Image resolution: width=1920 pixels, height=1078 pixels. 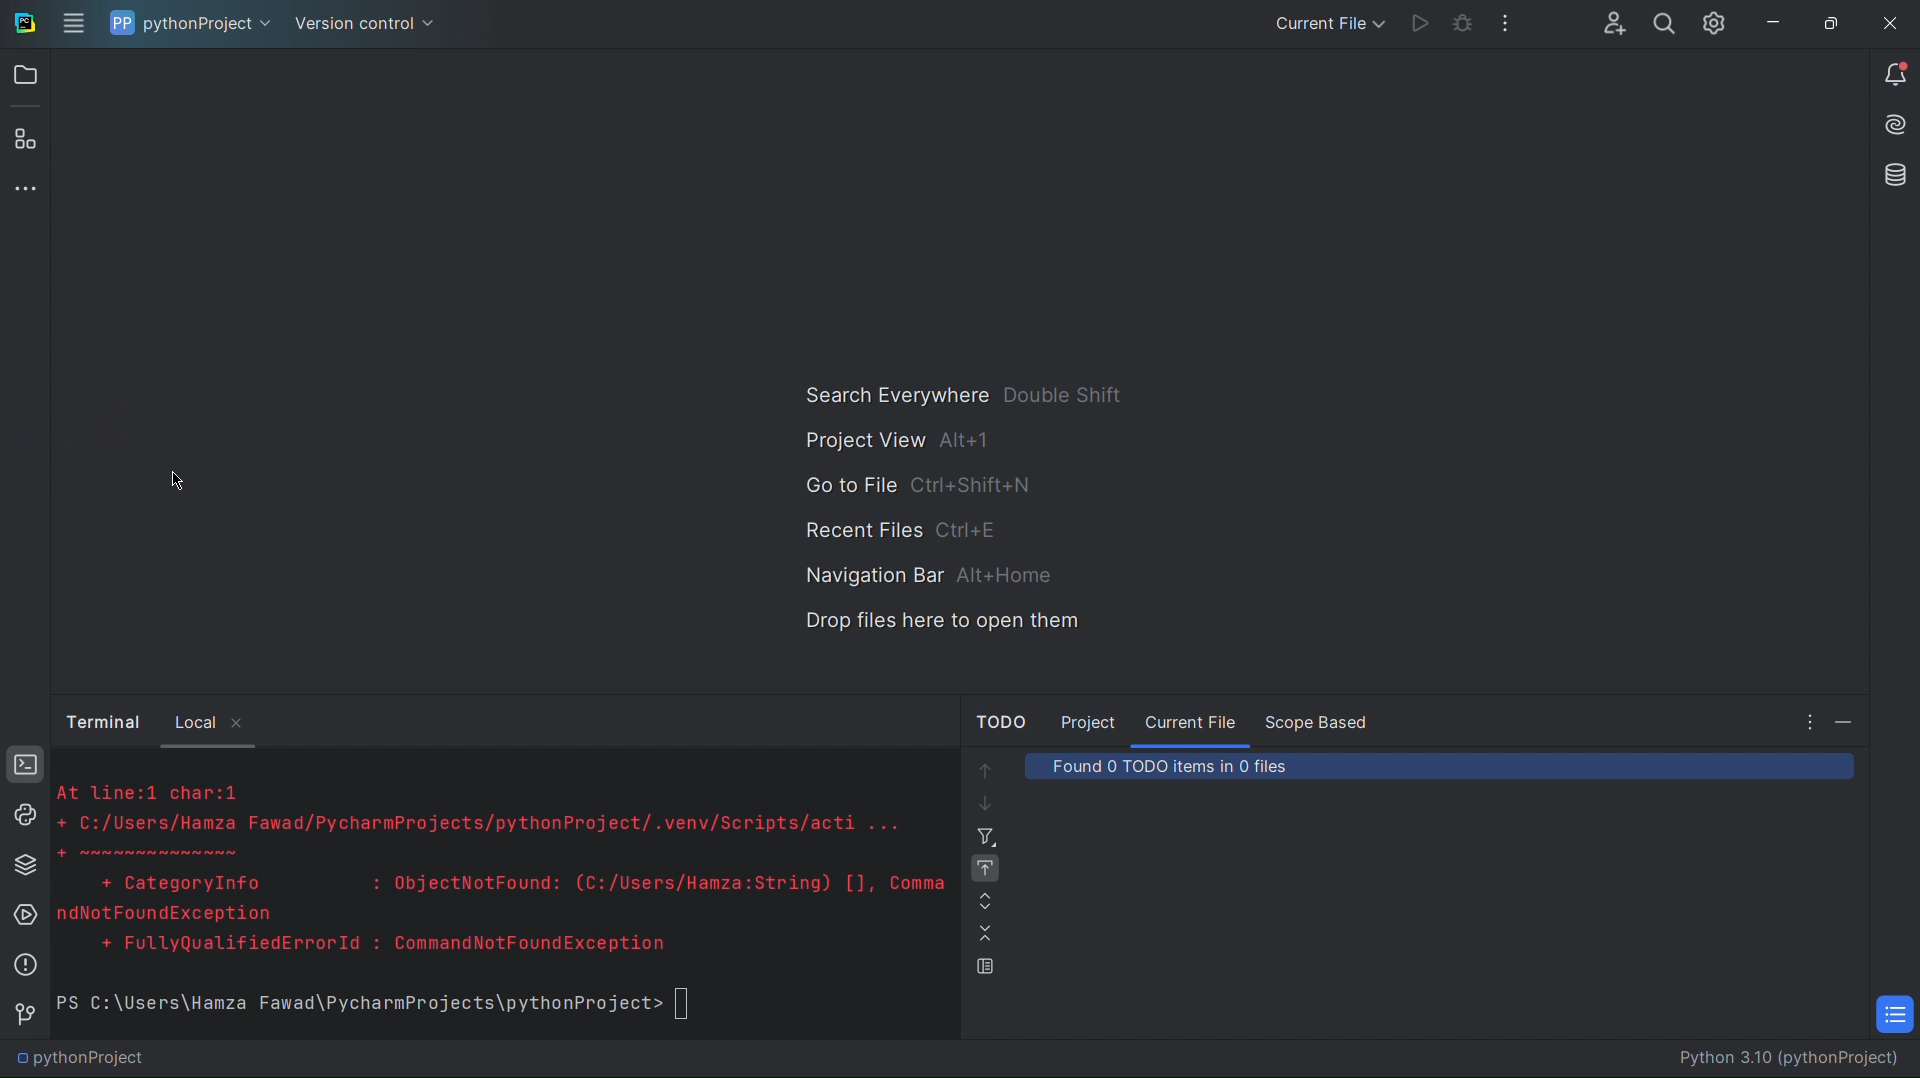 I want to click on Current File, so click(x=1324, y=21).